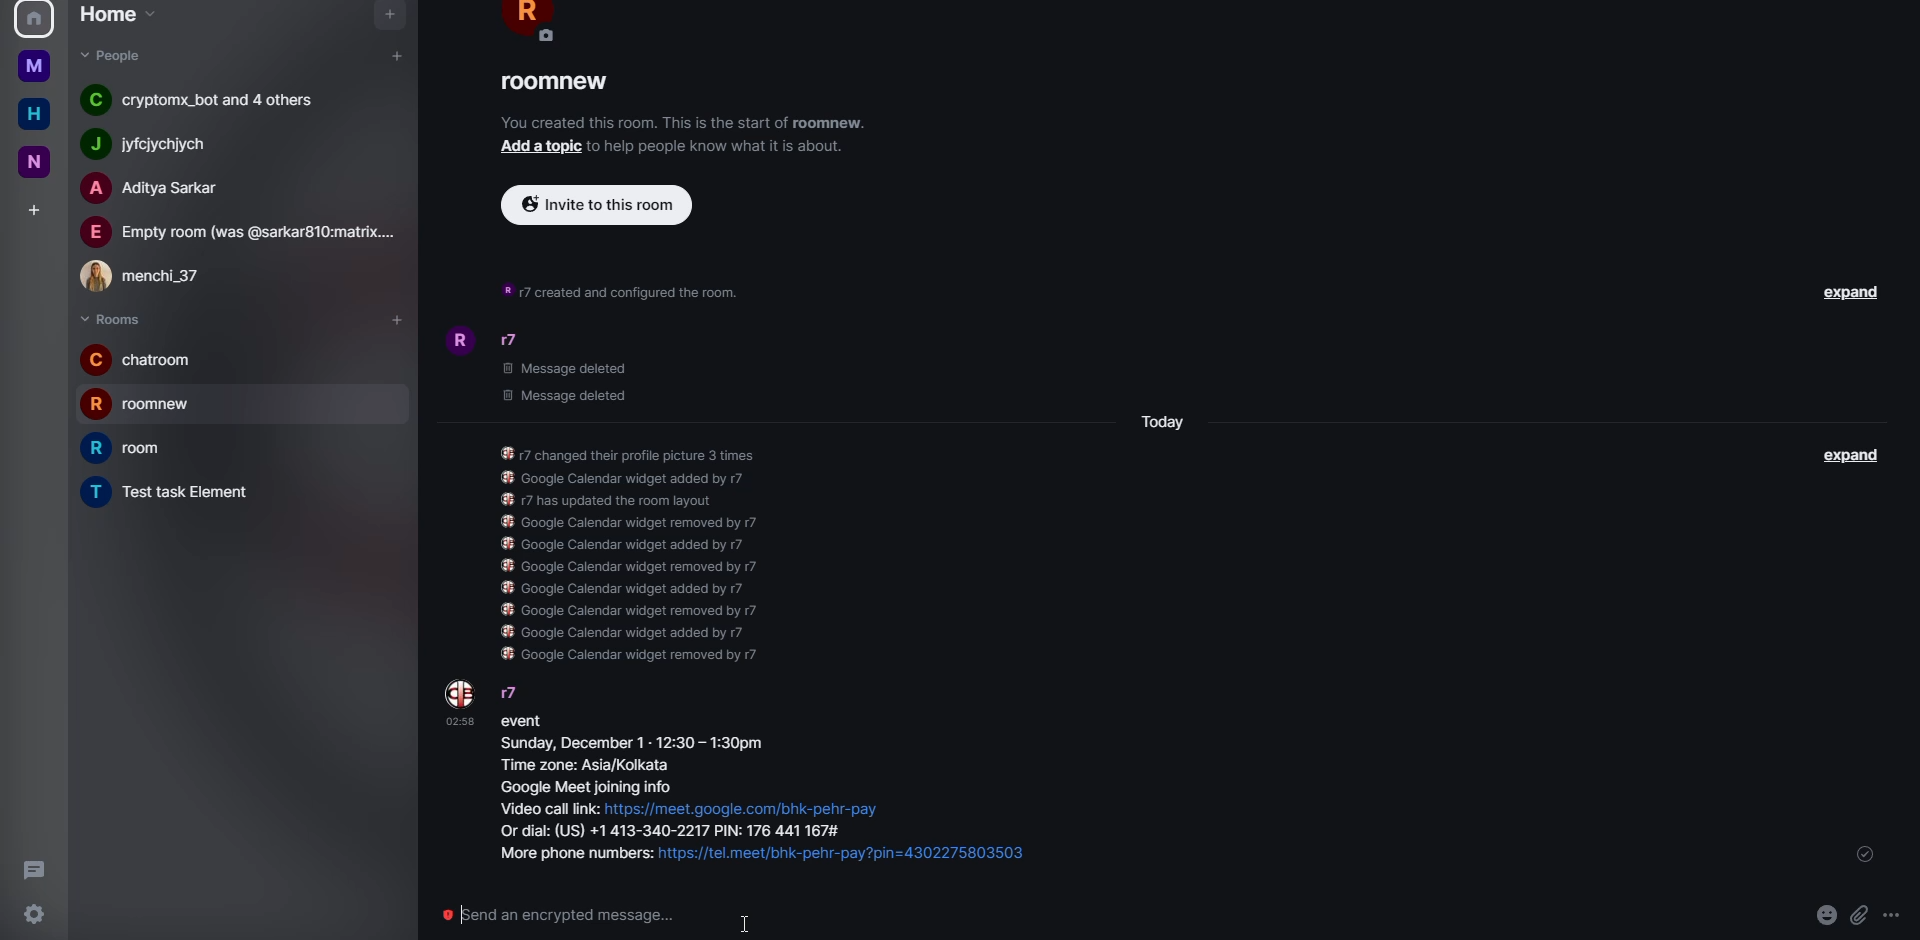 This screenshot has width=1920, height=940. Describe the element at coordinates (1862, 857) in the screenshot. I see `sent` at that location.